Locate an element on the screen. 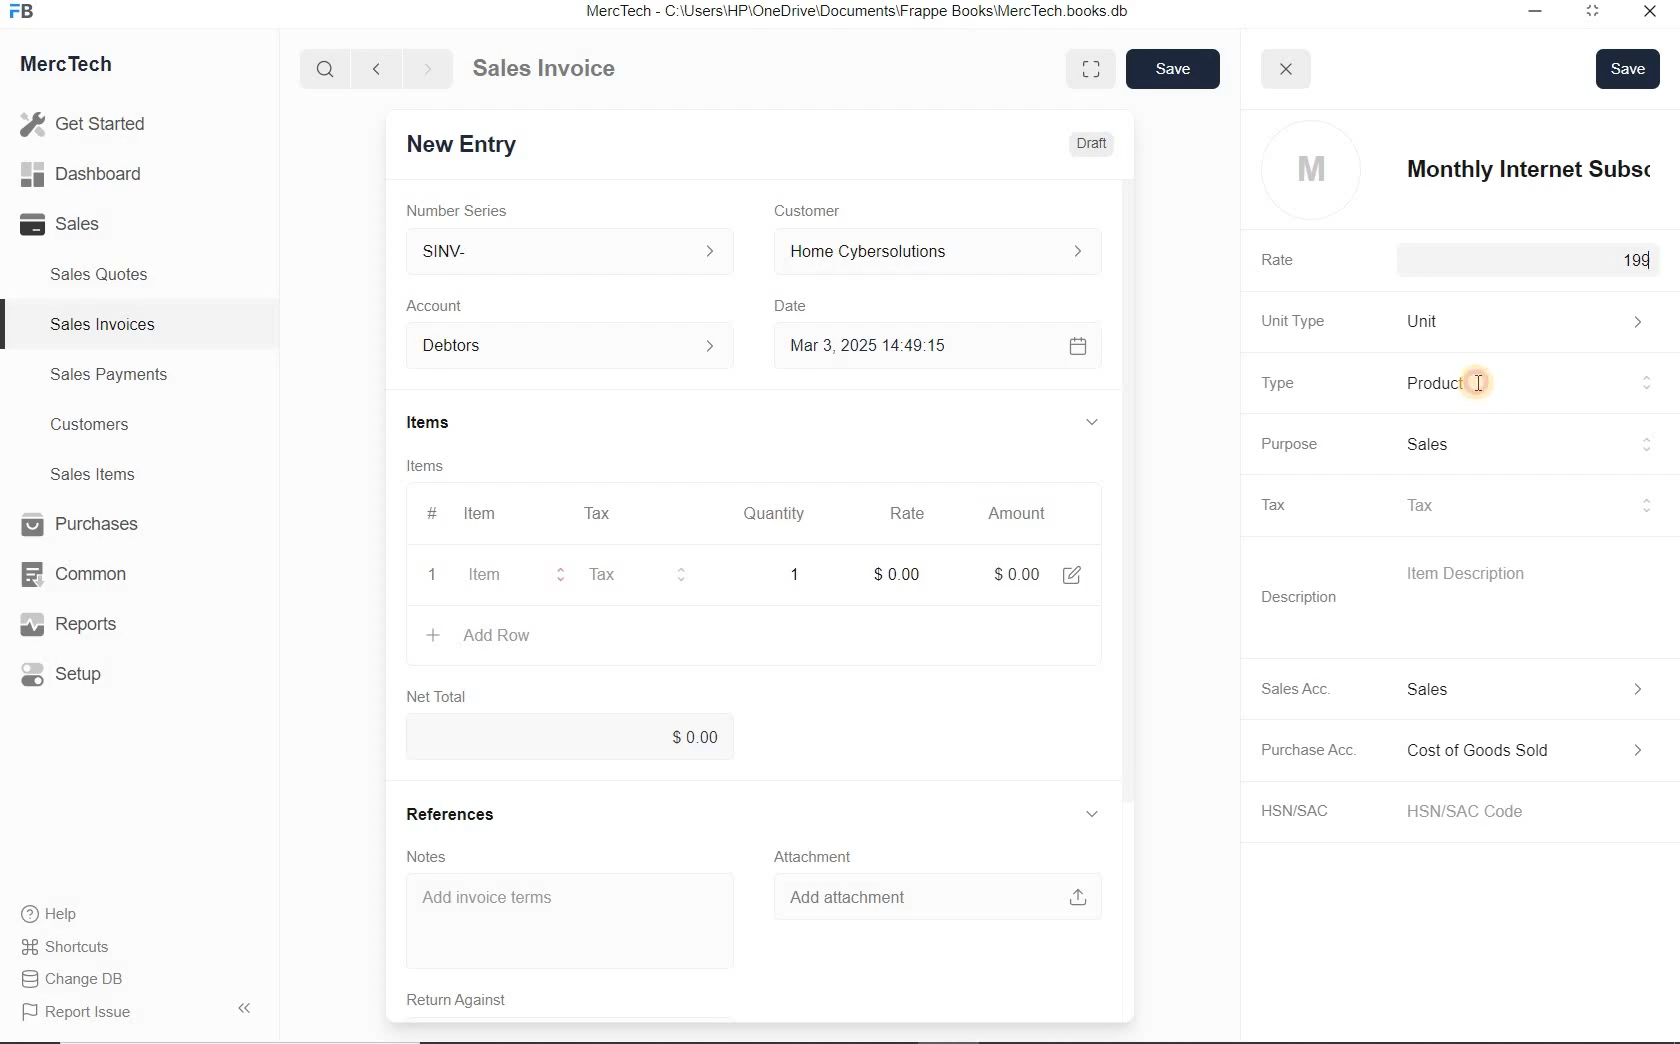 Image resolution: width=1680 pixels, height=1044 pixels. Sales Items is located at coordinates (106, 474).